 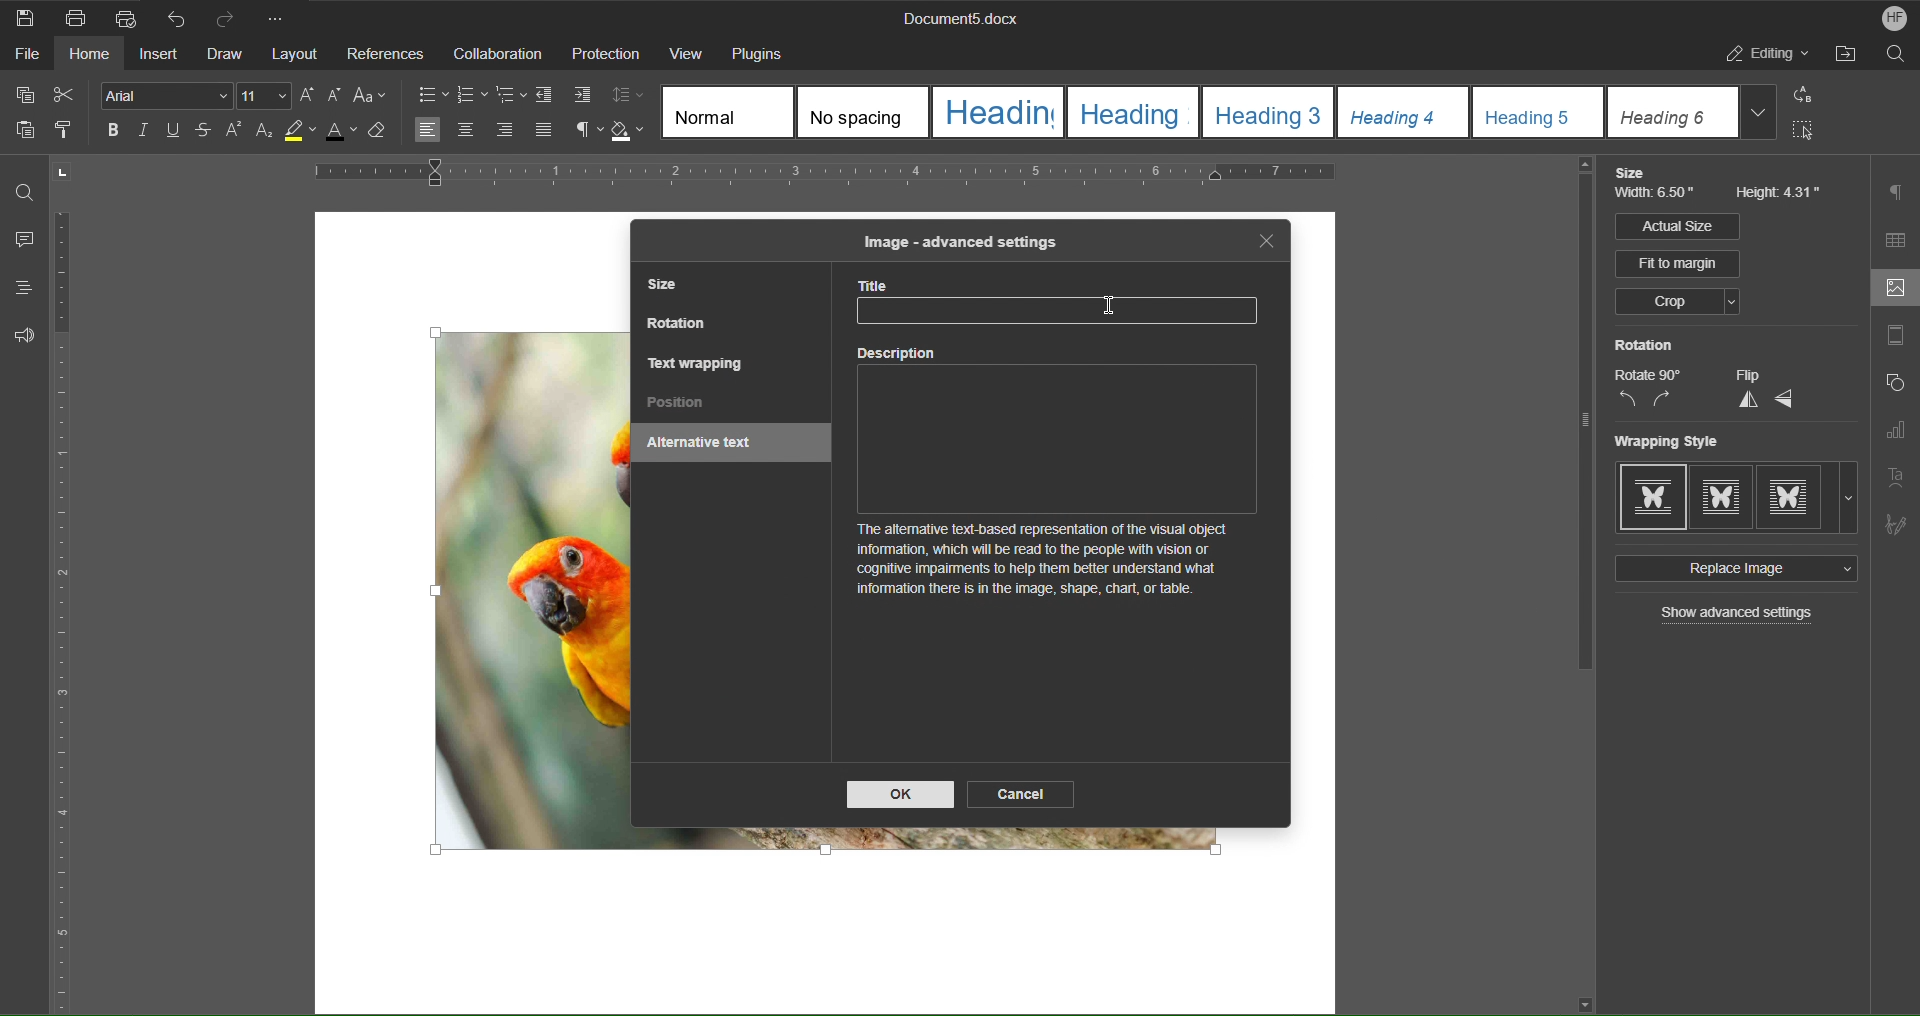 I want to click on Strikethrough, so click(x=204, y=133).